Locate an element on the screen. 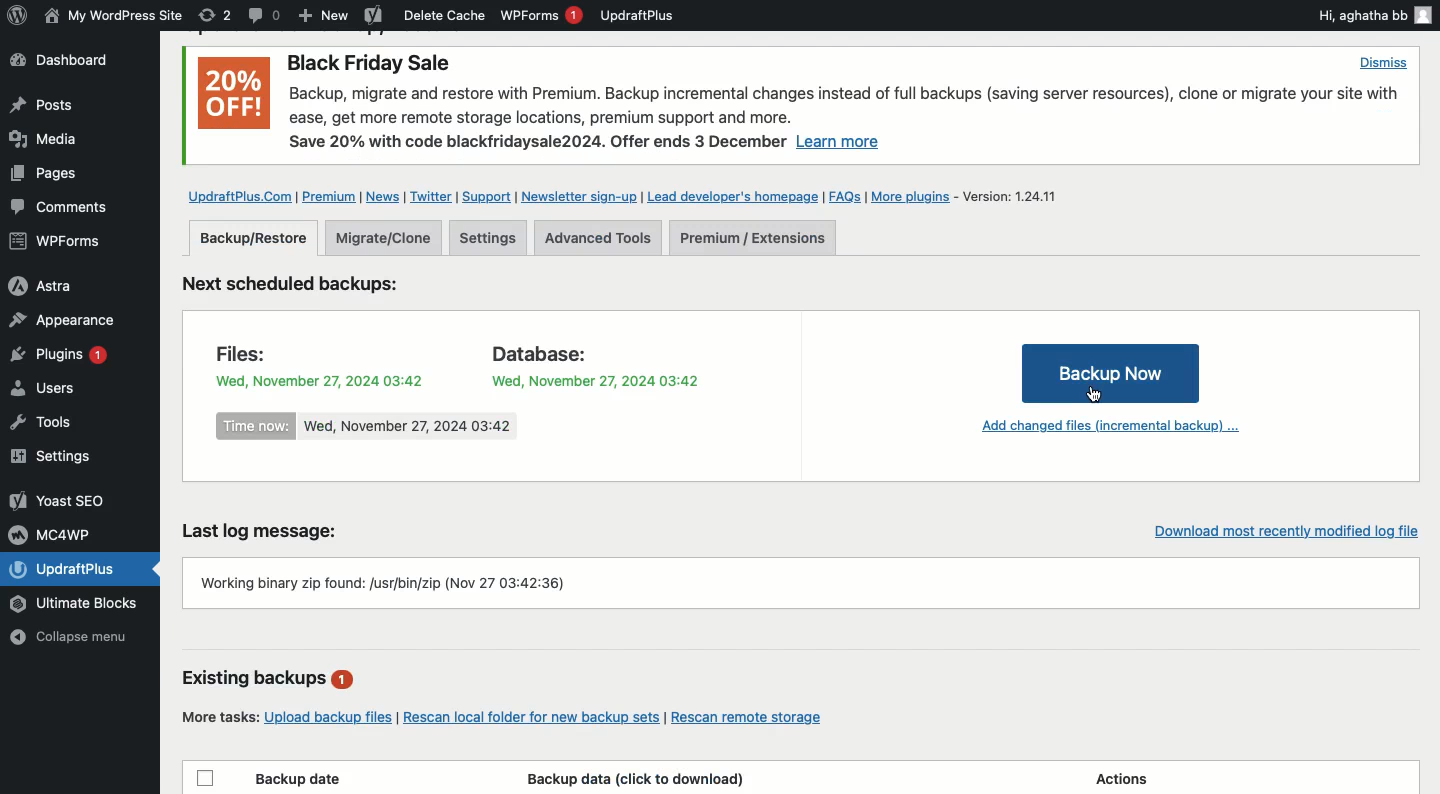 This screenshot has width=1440, height=794. Settings is located at coordinates (490, 237).